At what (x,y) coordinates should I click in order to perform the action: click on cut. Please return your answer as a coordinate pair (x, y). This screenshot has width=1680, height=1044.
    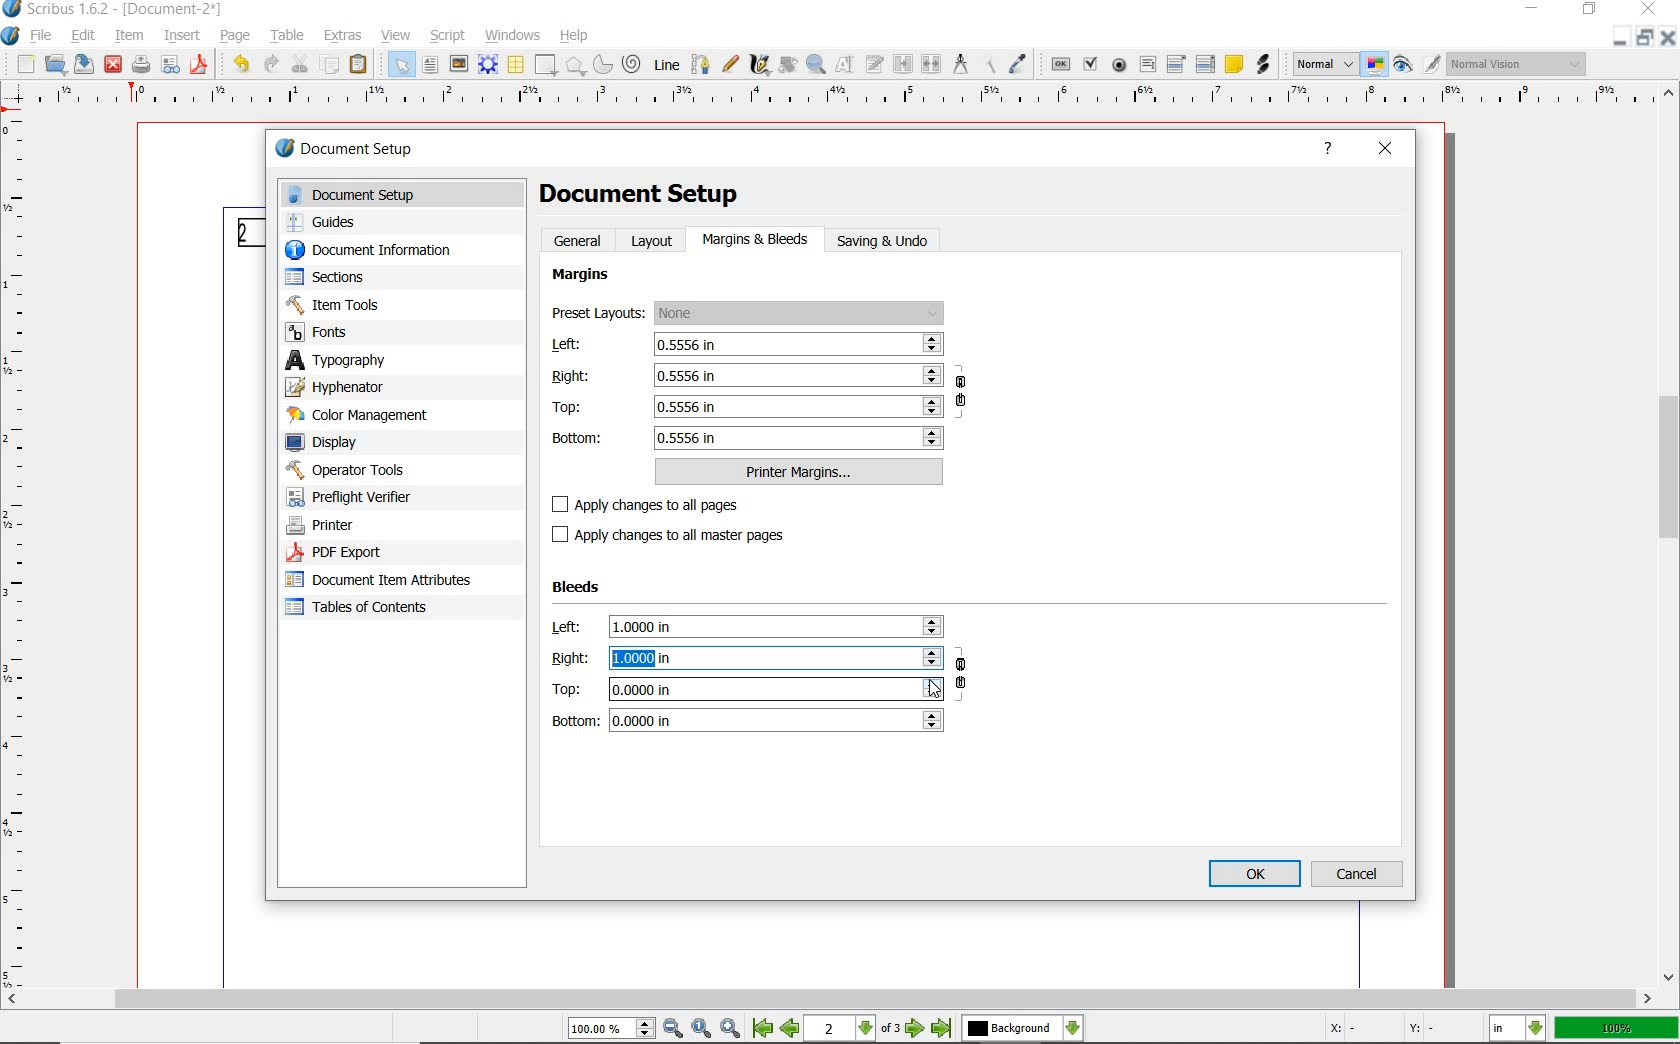
    Looking at the image, I should click on (299, 63).